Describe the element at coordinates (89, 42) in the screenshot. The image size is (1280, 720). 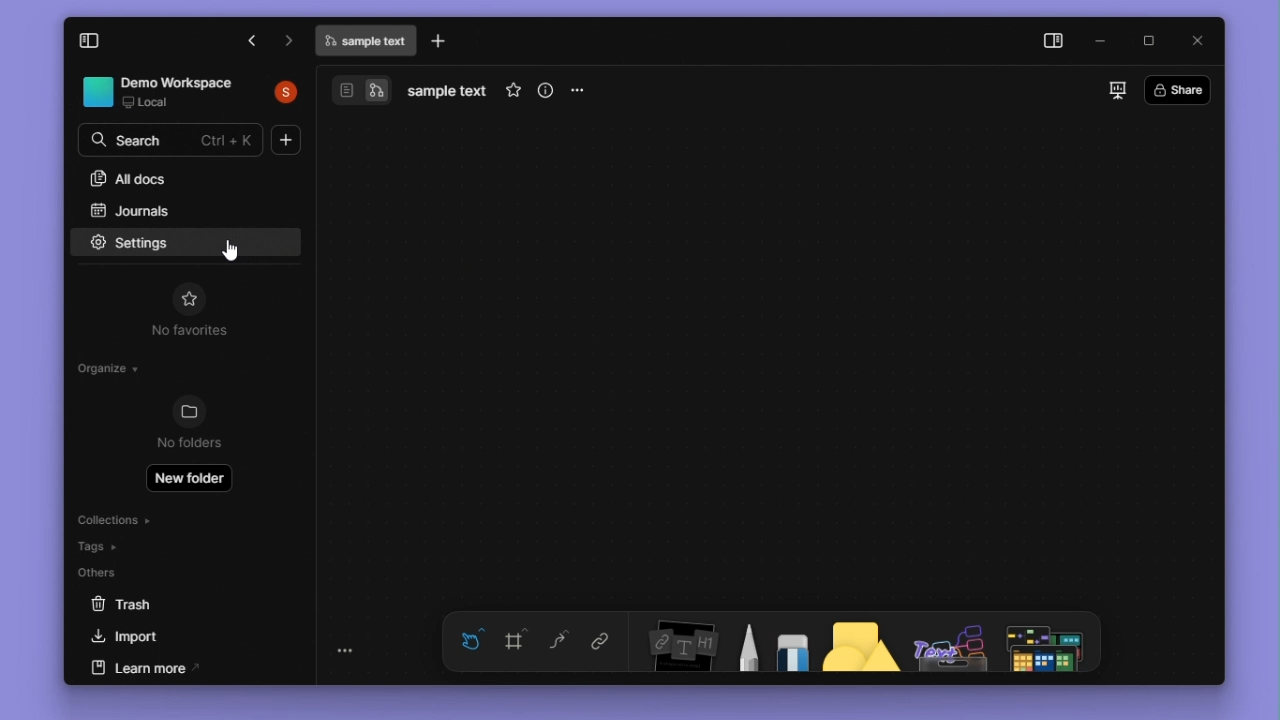
I see `Expand sodebar` at that location.